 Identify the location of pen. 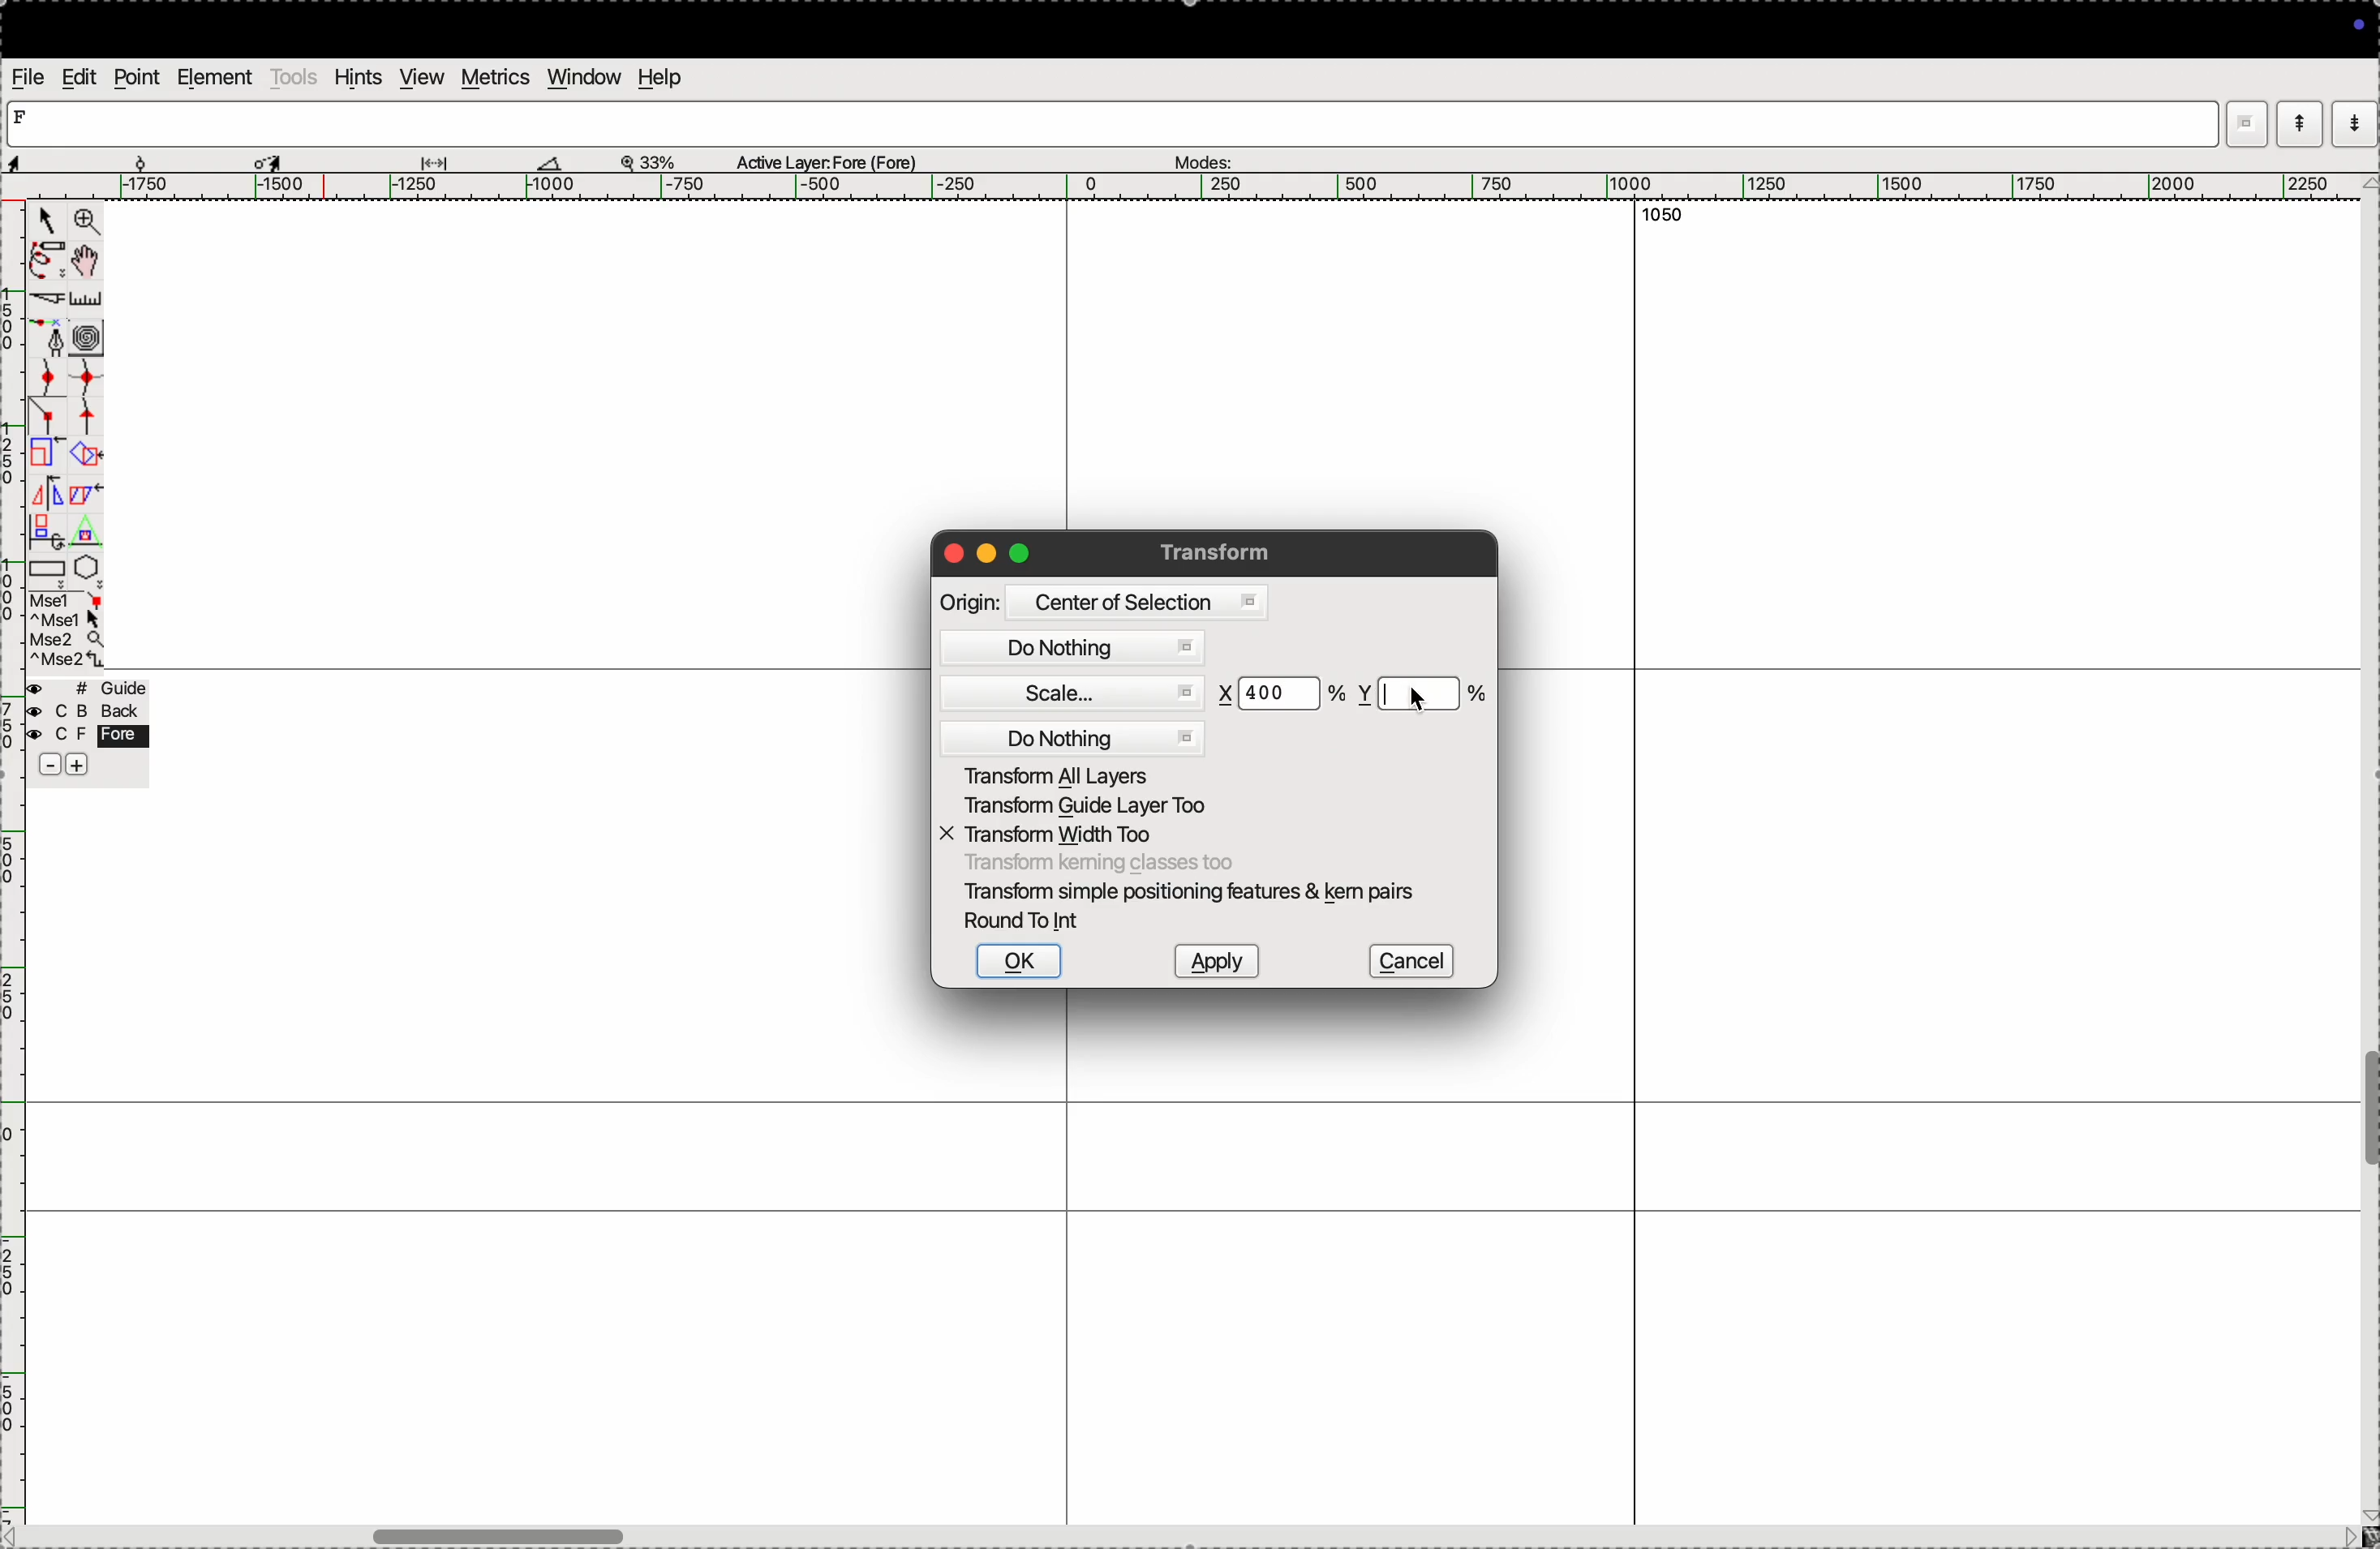
(44, 263).